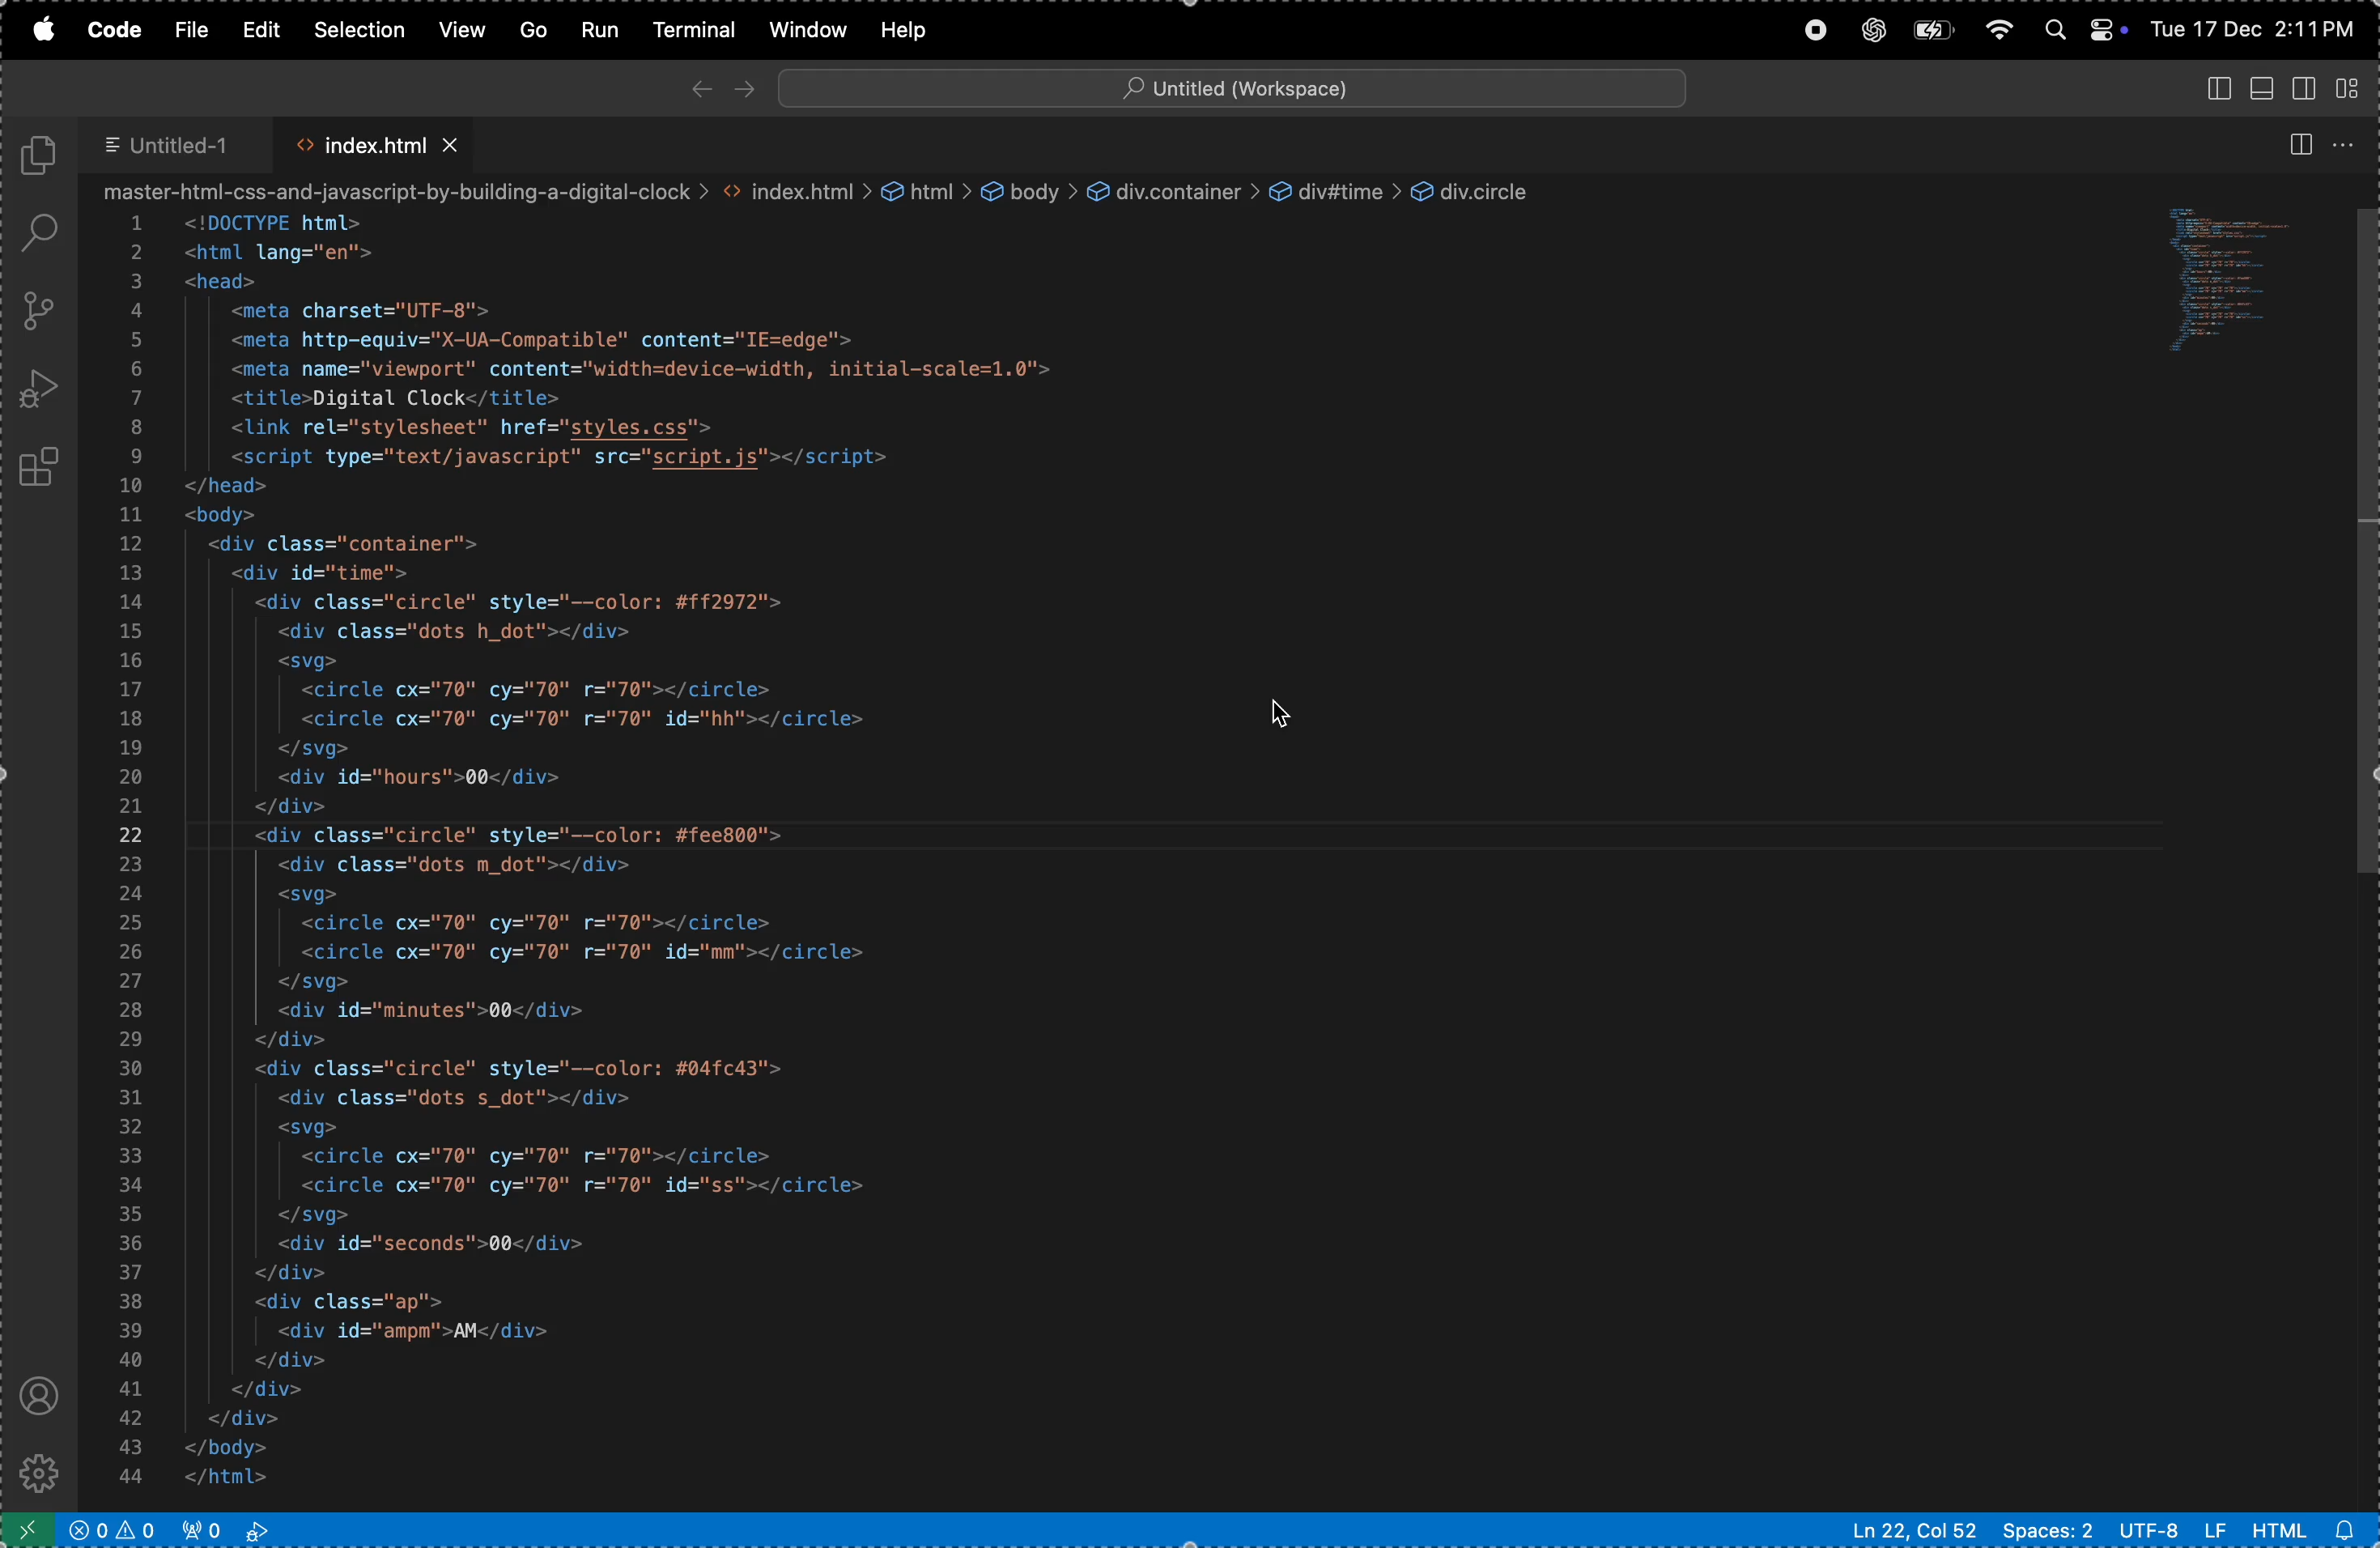  Describe the element at coordinates (466, 29) in the screenshot. I see `view` at that location.